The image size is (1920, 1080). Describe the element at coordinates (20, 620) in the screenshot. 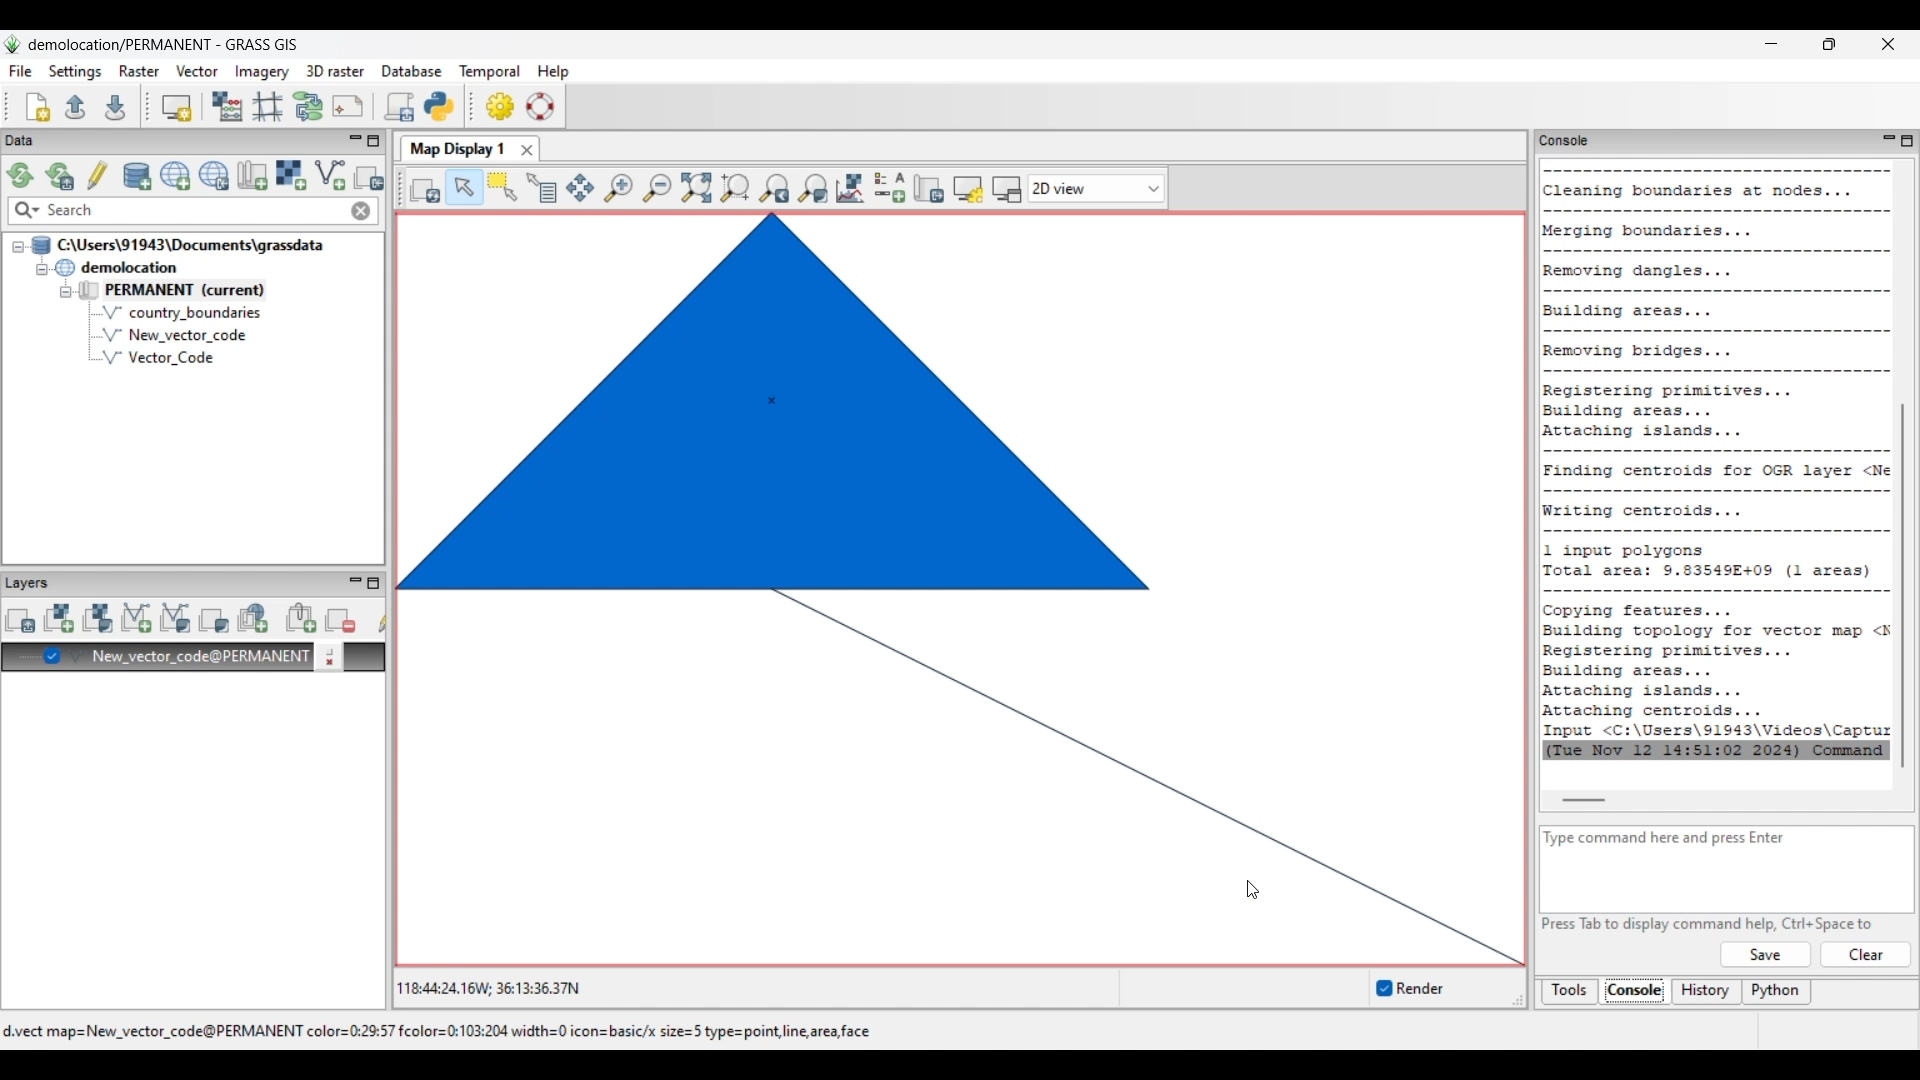

I see `Add multiple vector or raster map layers` at that location.